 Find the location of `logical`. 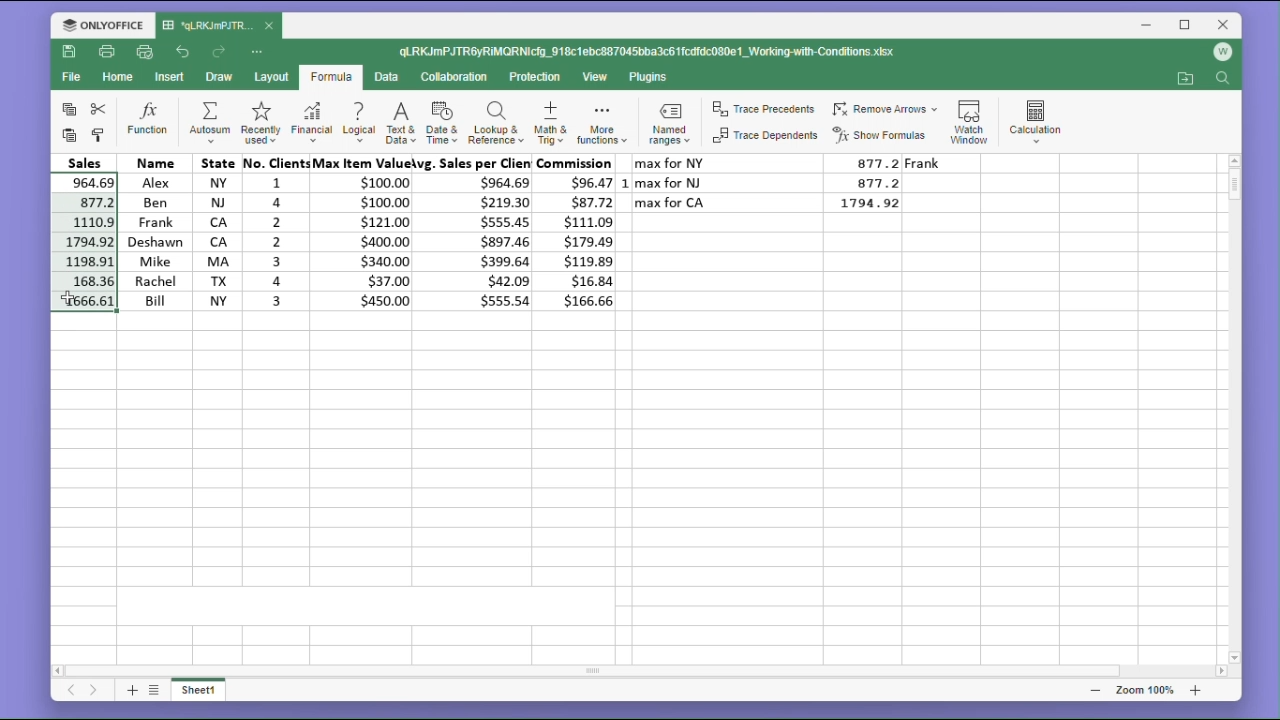

logical is located at coordinates (360, 121).